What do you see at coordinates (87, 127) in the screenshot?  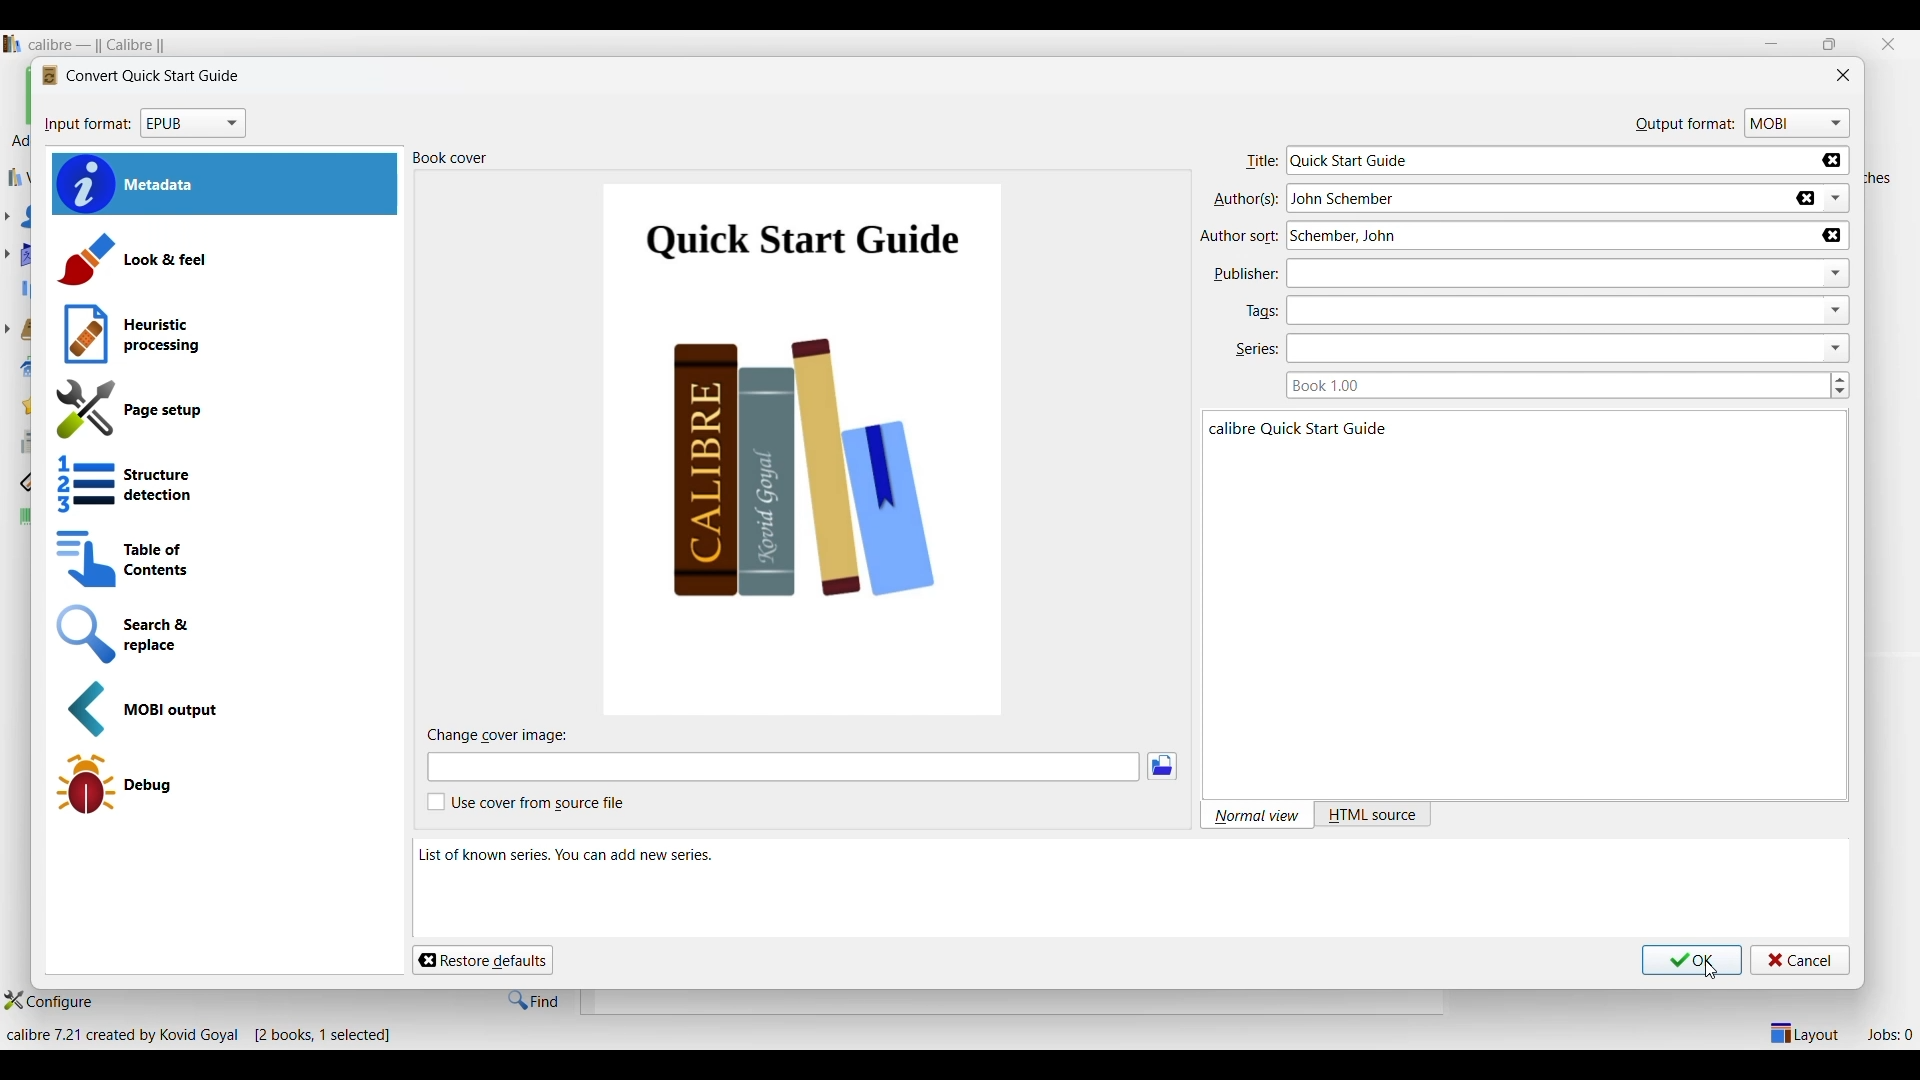 I see `input format` at bounding box center [87, 127].